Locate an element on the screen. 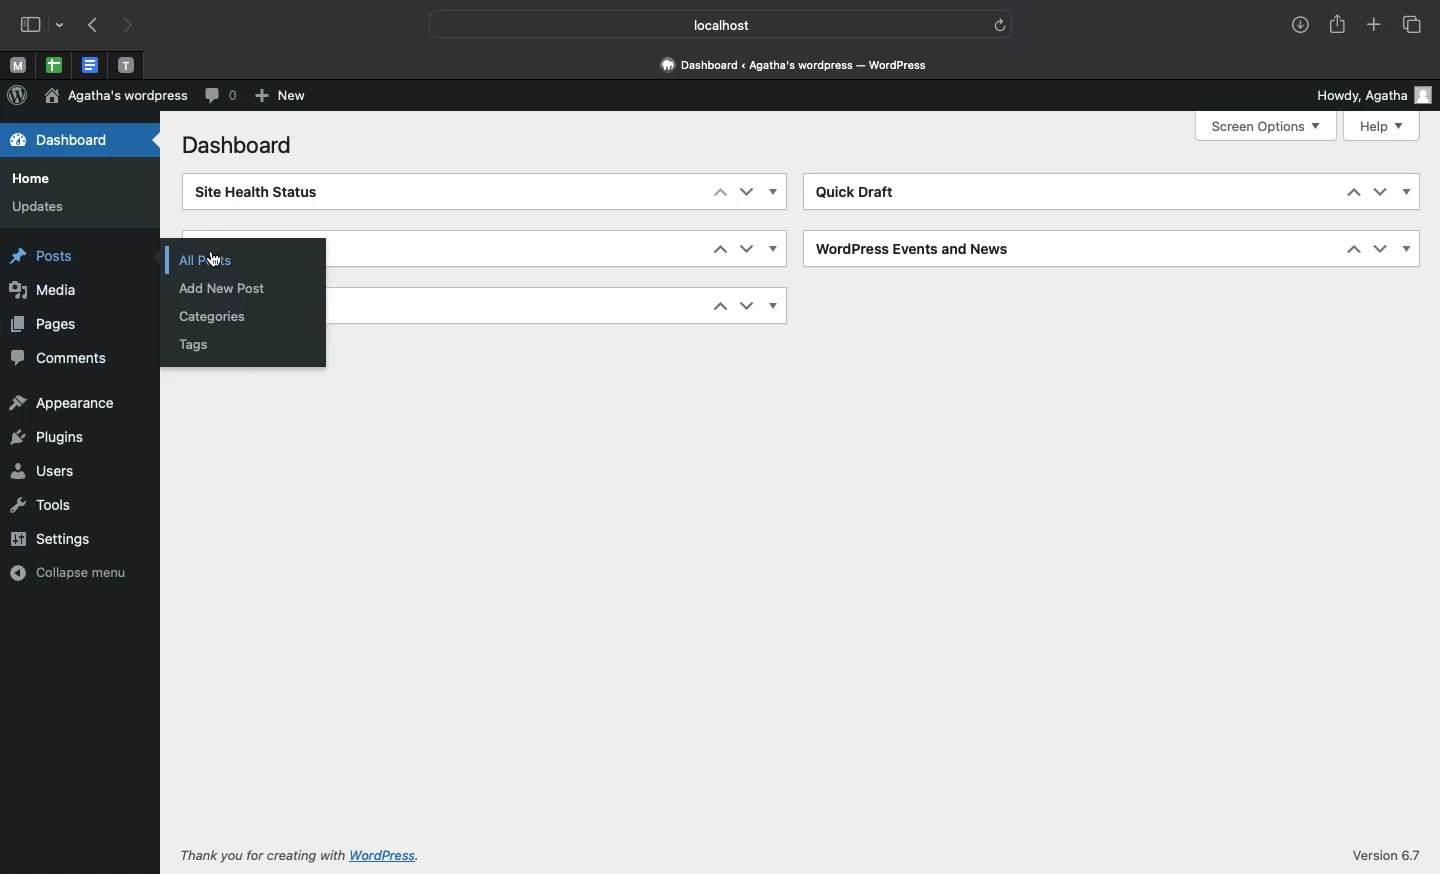 This screenshot has width=1440, height=874. Add new post is located at coordinates (226, 290).